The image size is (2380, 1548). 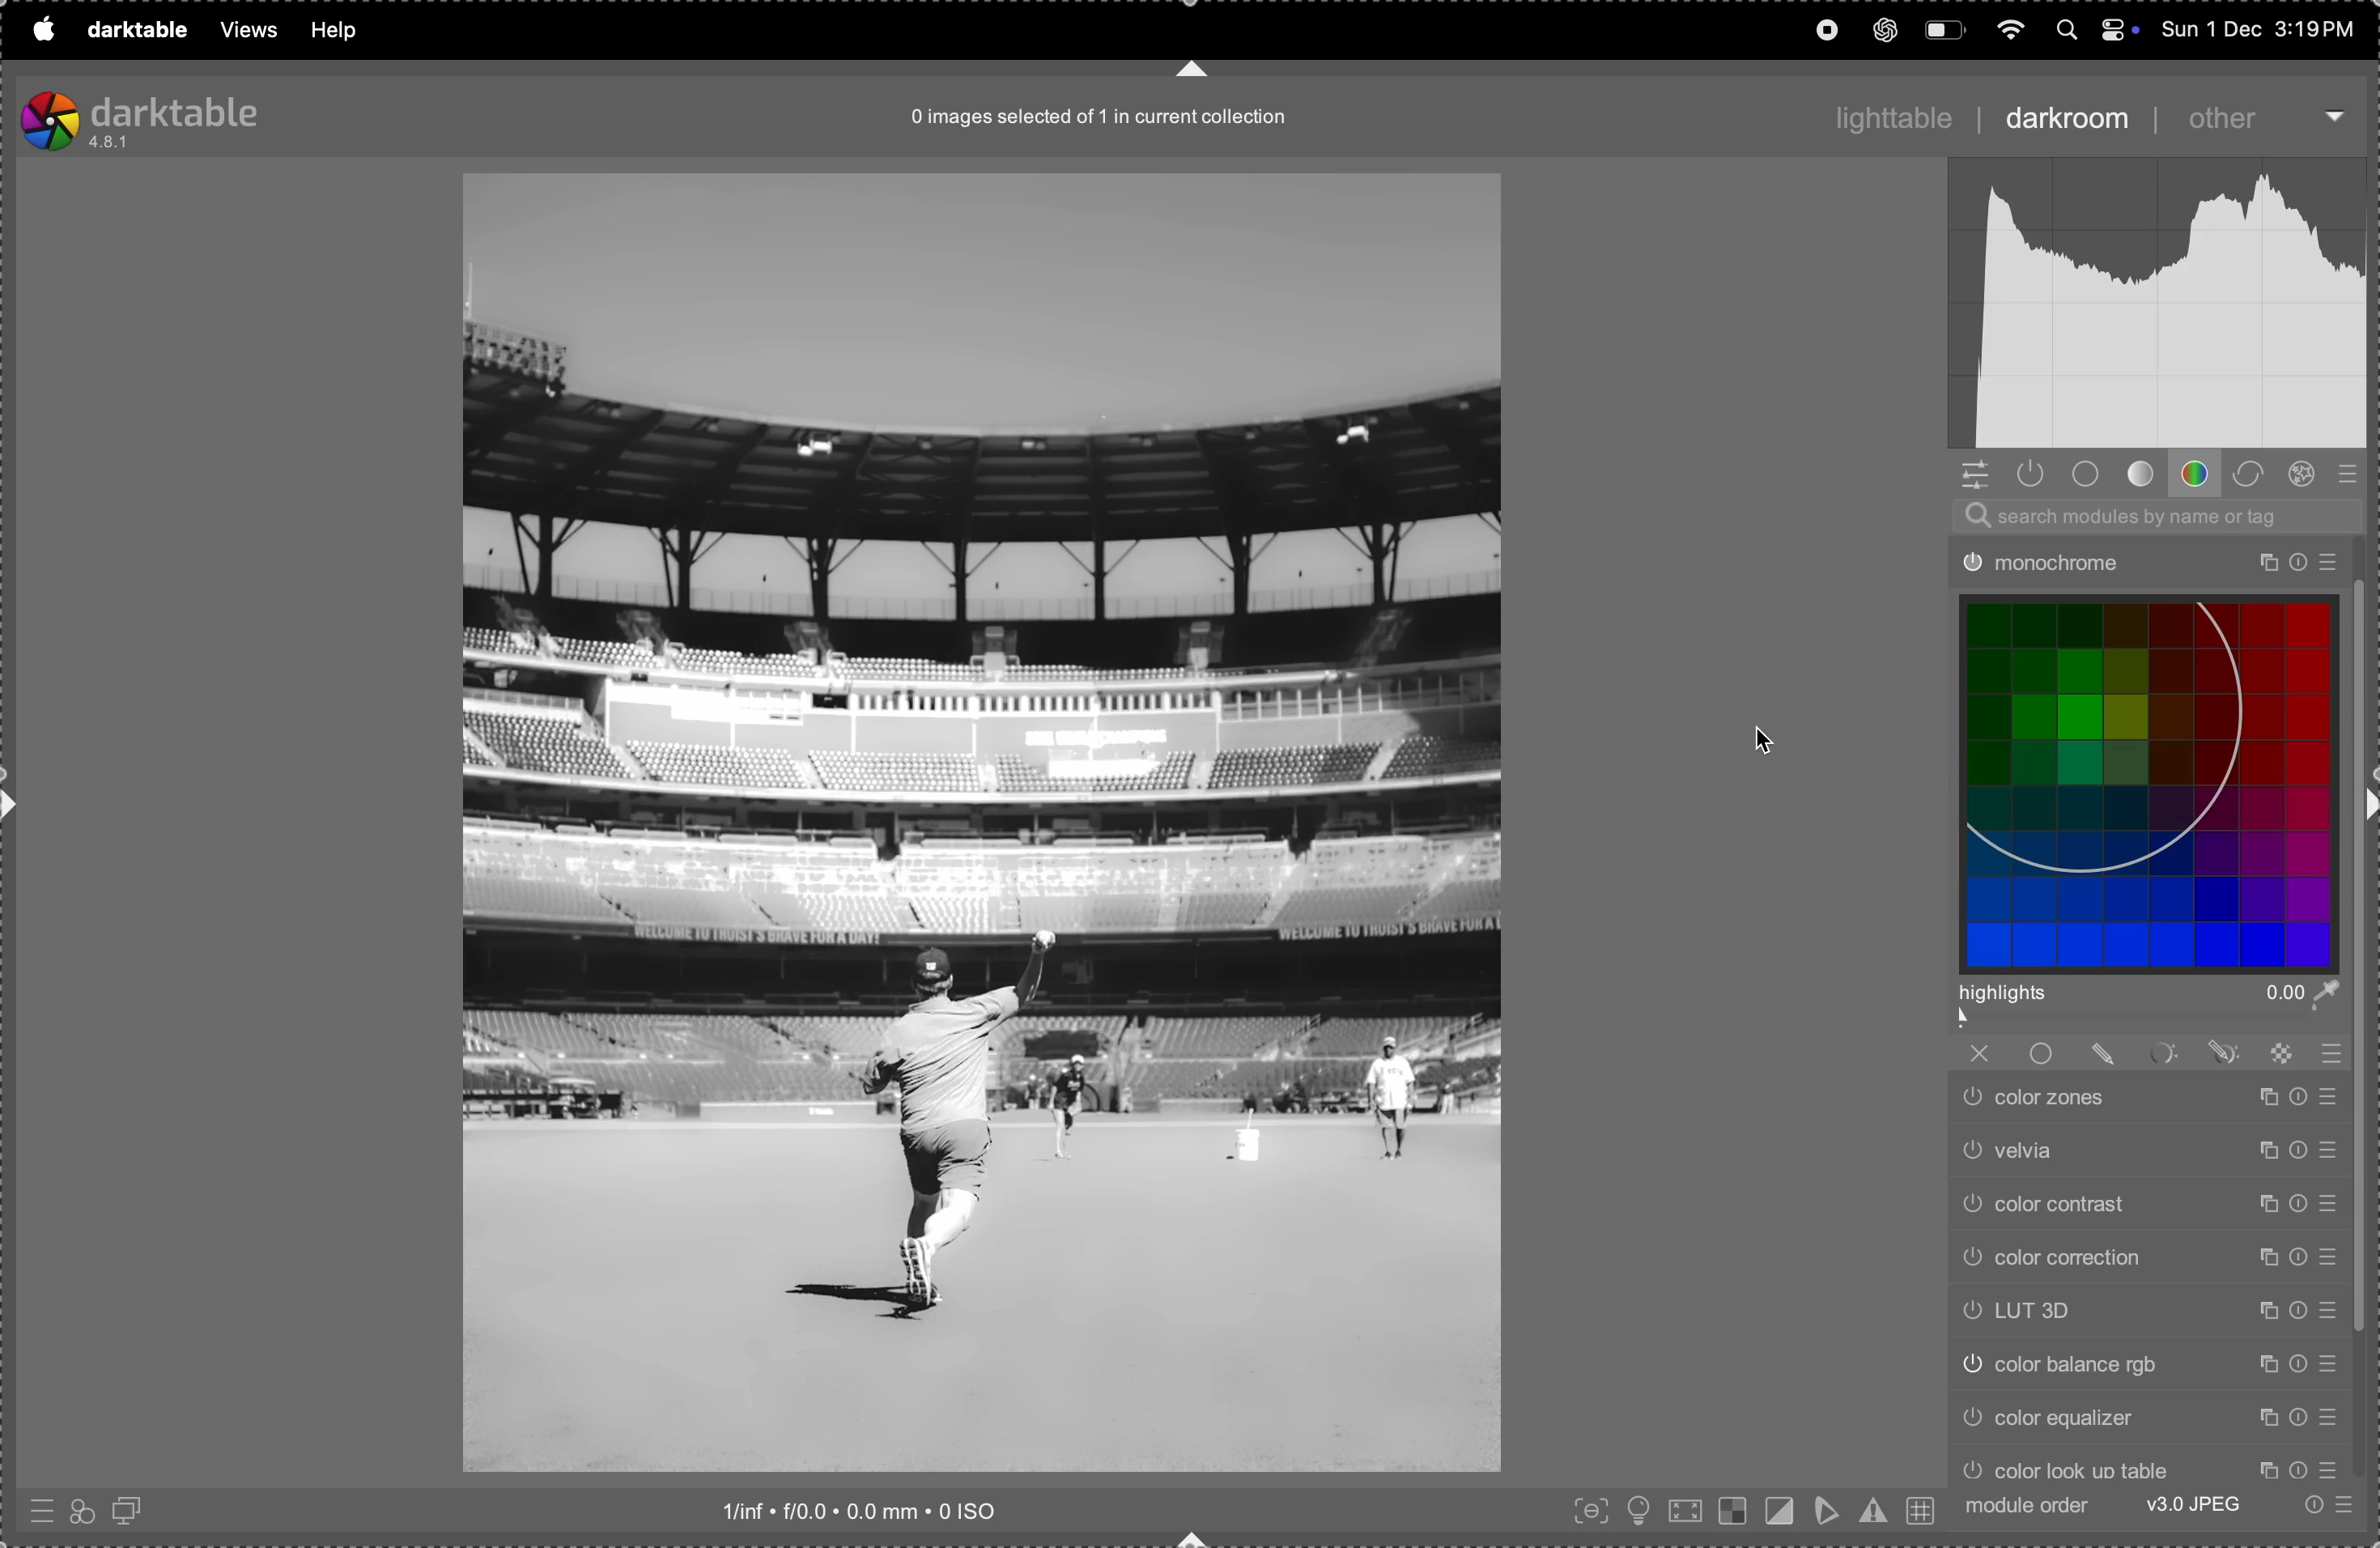 What do you see at coordinates (2032, 474) in the screenshot?
I see `show modules` at bounding box center [2032, 474].